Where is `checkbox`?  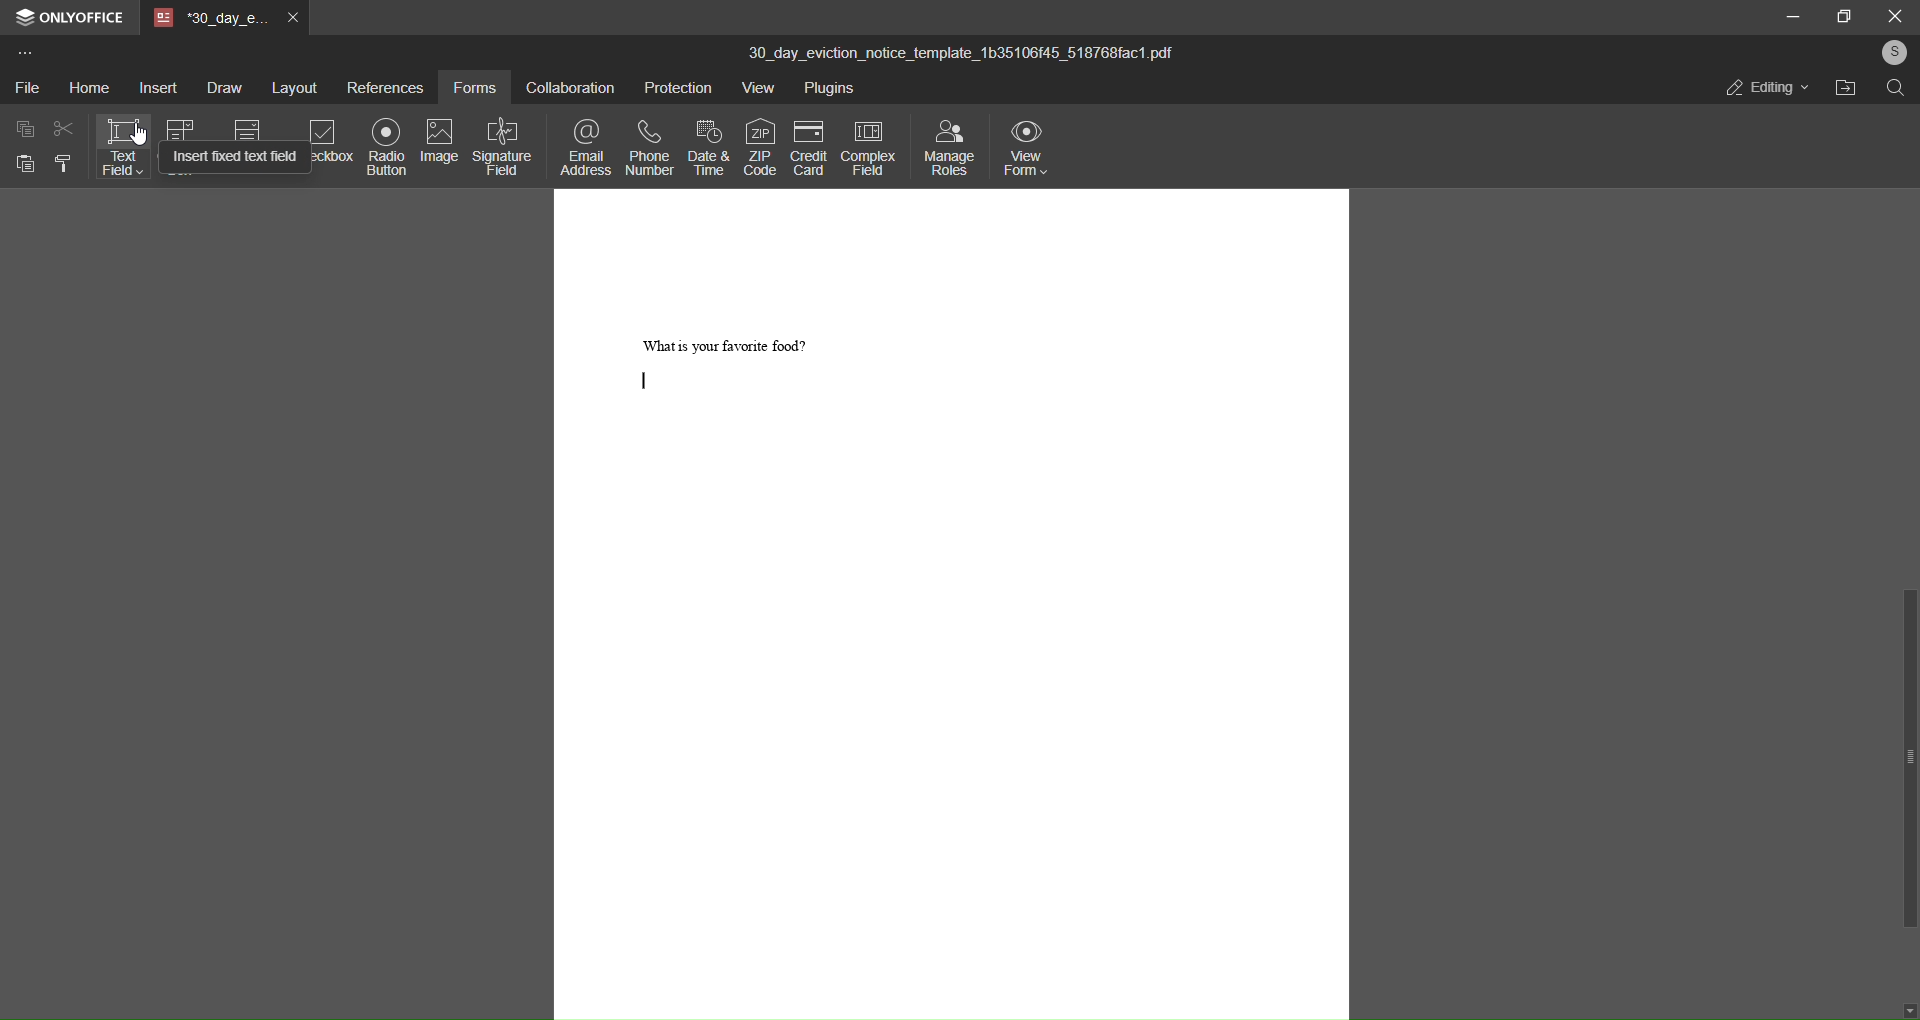 checkbox is located at coordinates (321, 130).